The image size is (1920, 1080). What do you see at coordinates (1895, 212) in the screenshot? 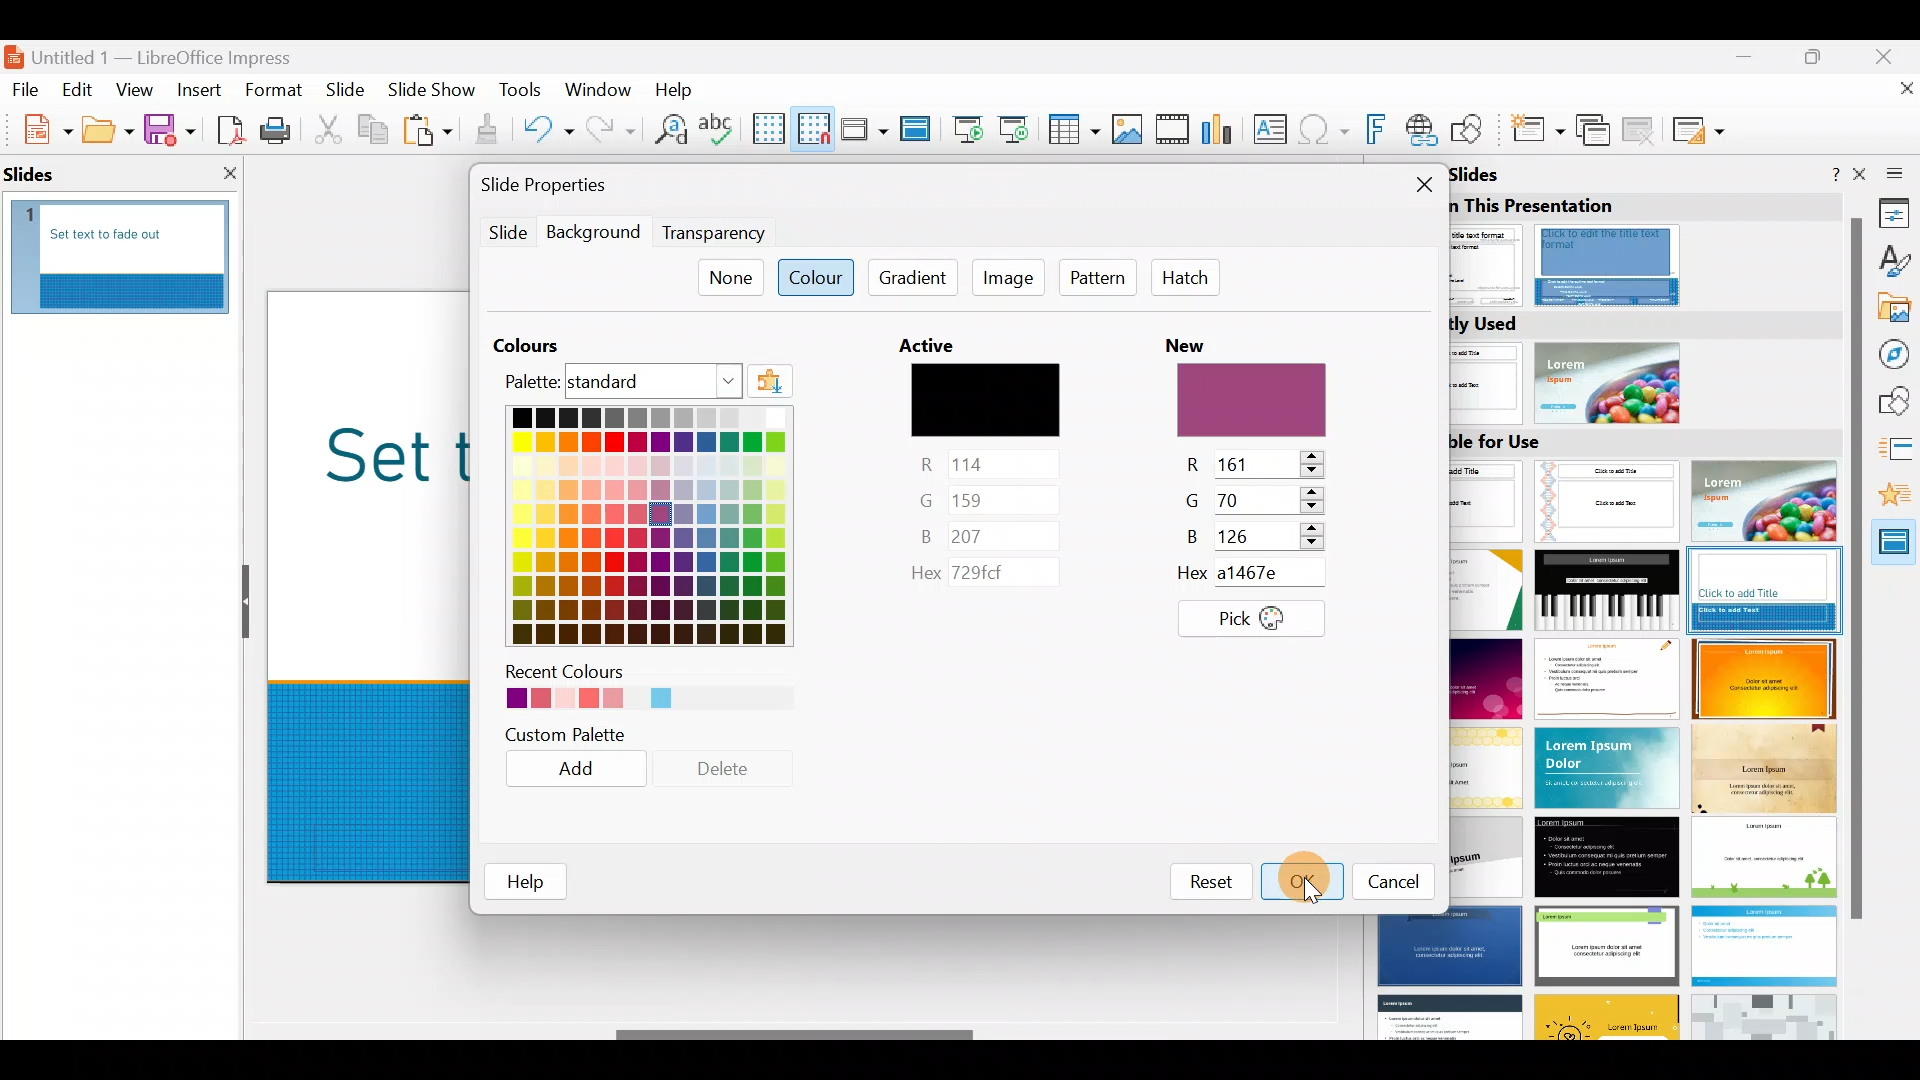
I see `Properties` at bounding box center [1895, 212].